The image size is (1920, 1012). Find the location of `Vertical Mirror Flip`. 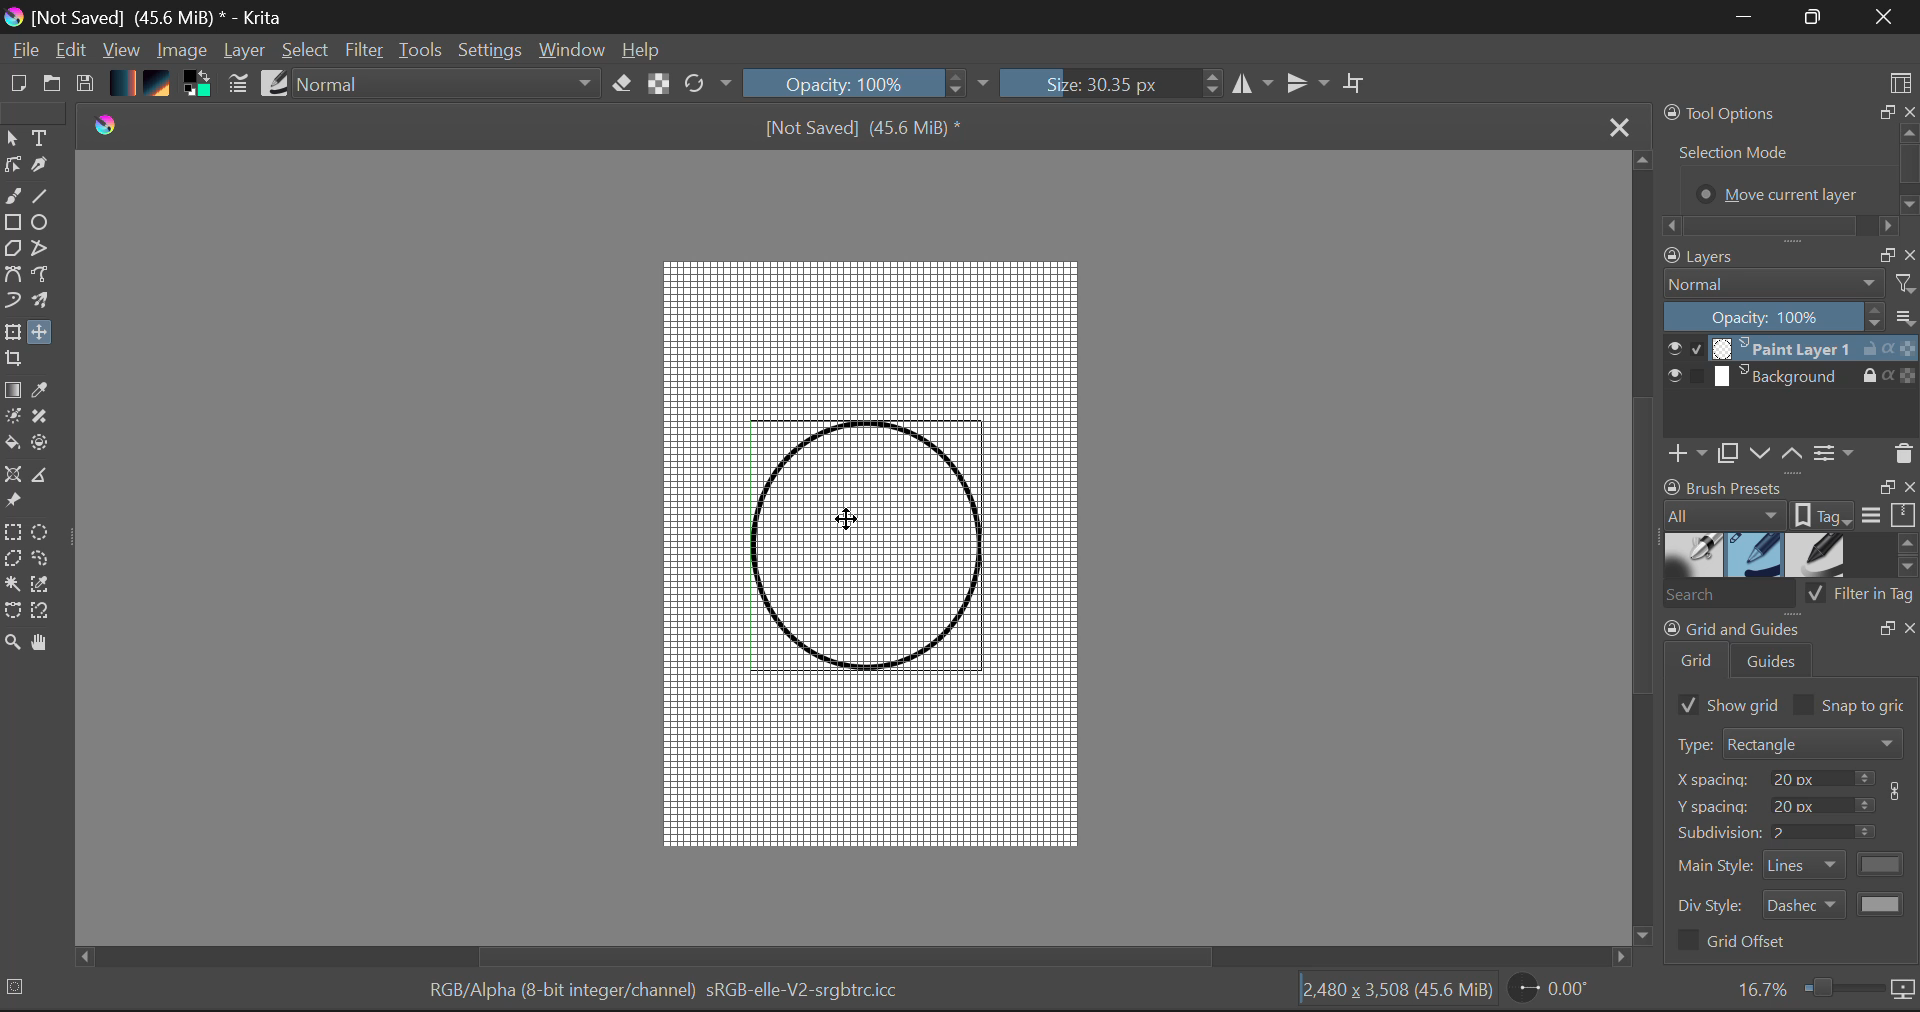

Vertical Mirror Flip is located at coordinates (1254, 84).